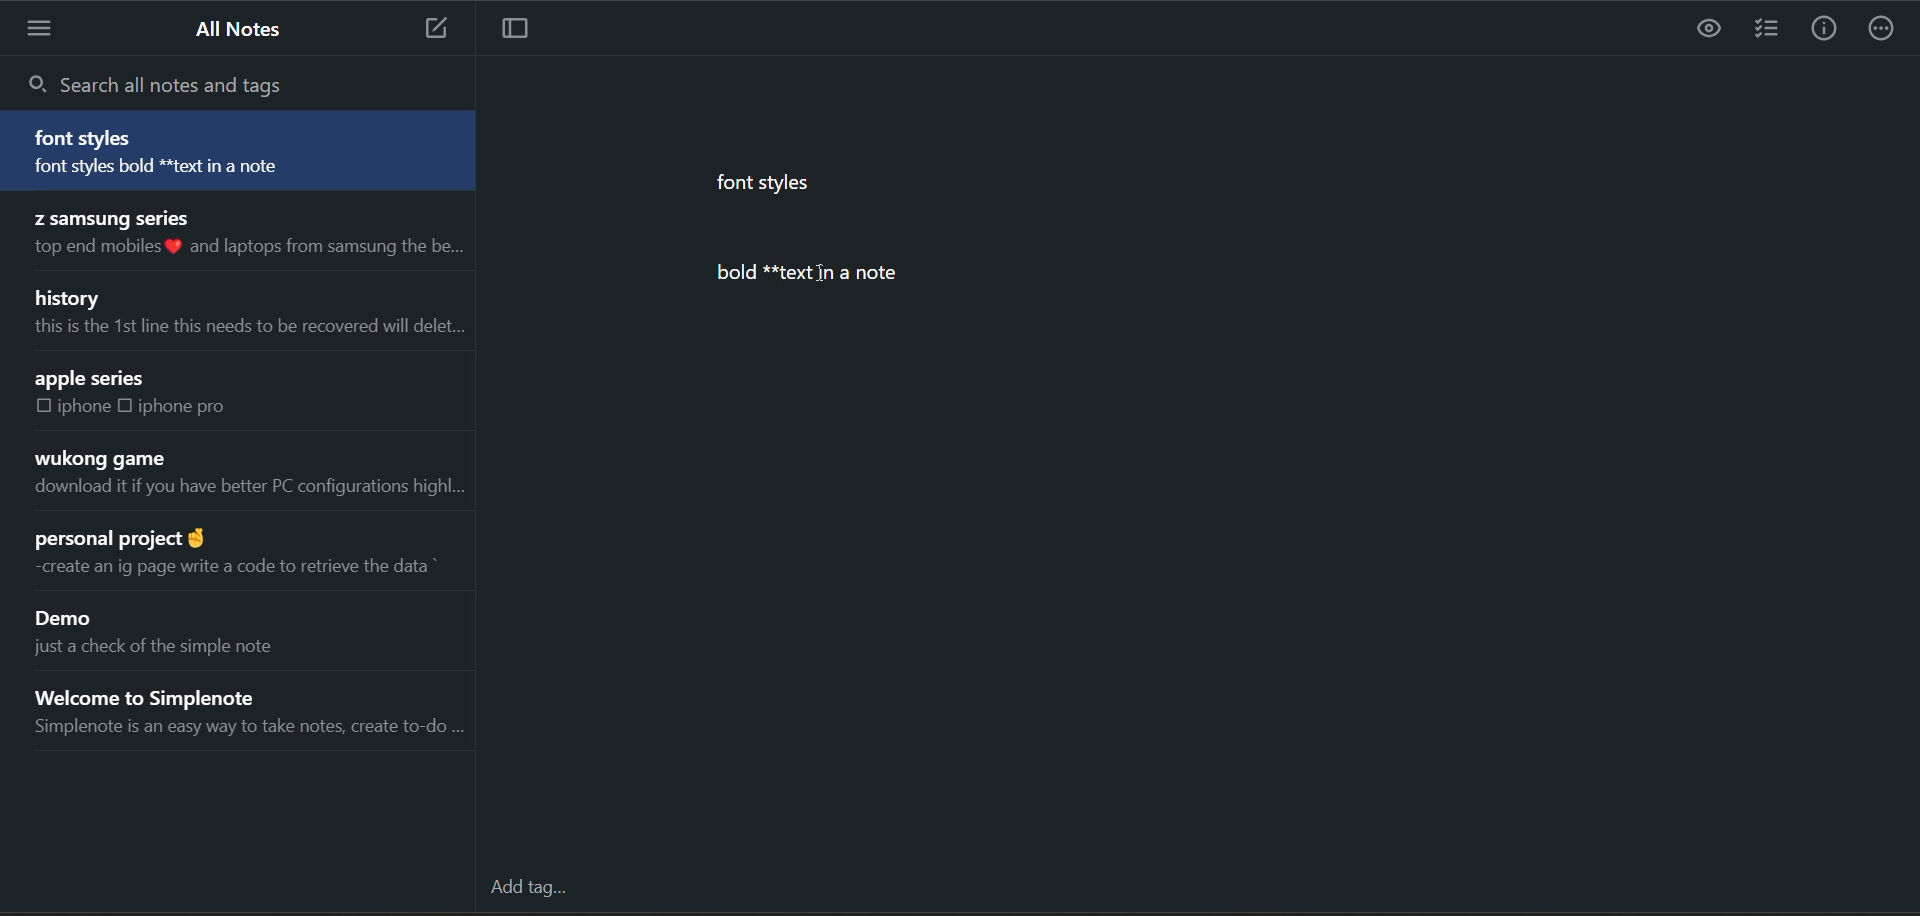 The image size is (1920, 916). Describe the element at coordinates (166, 83) in the screenshot. I see `search` at that location.